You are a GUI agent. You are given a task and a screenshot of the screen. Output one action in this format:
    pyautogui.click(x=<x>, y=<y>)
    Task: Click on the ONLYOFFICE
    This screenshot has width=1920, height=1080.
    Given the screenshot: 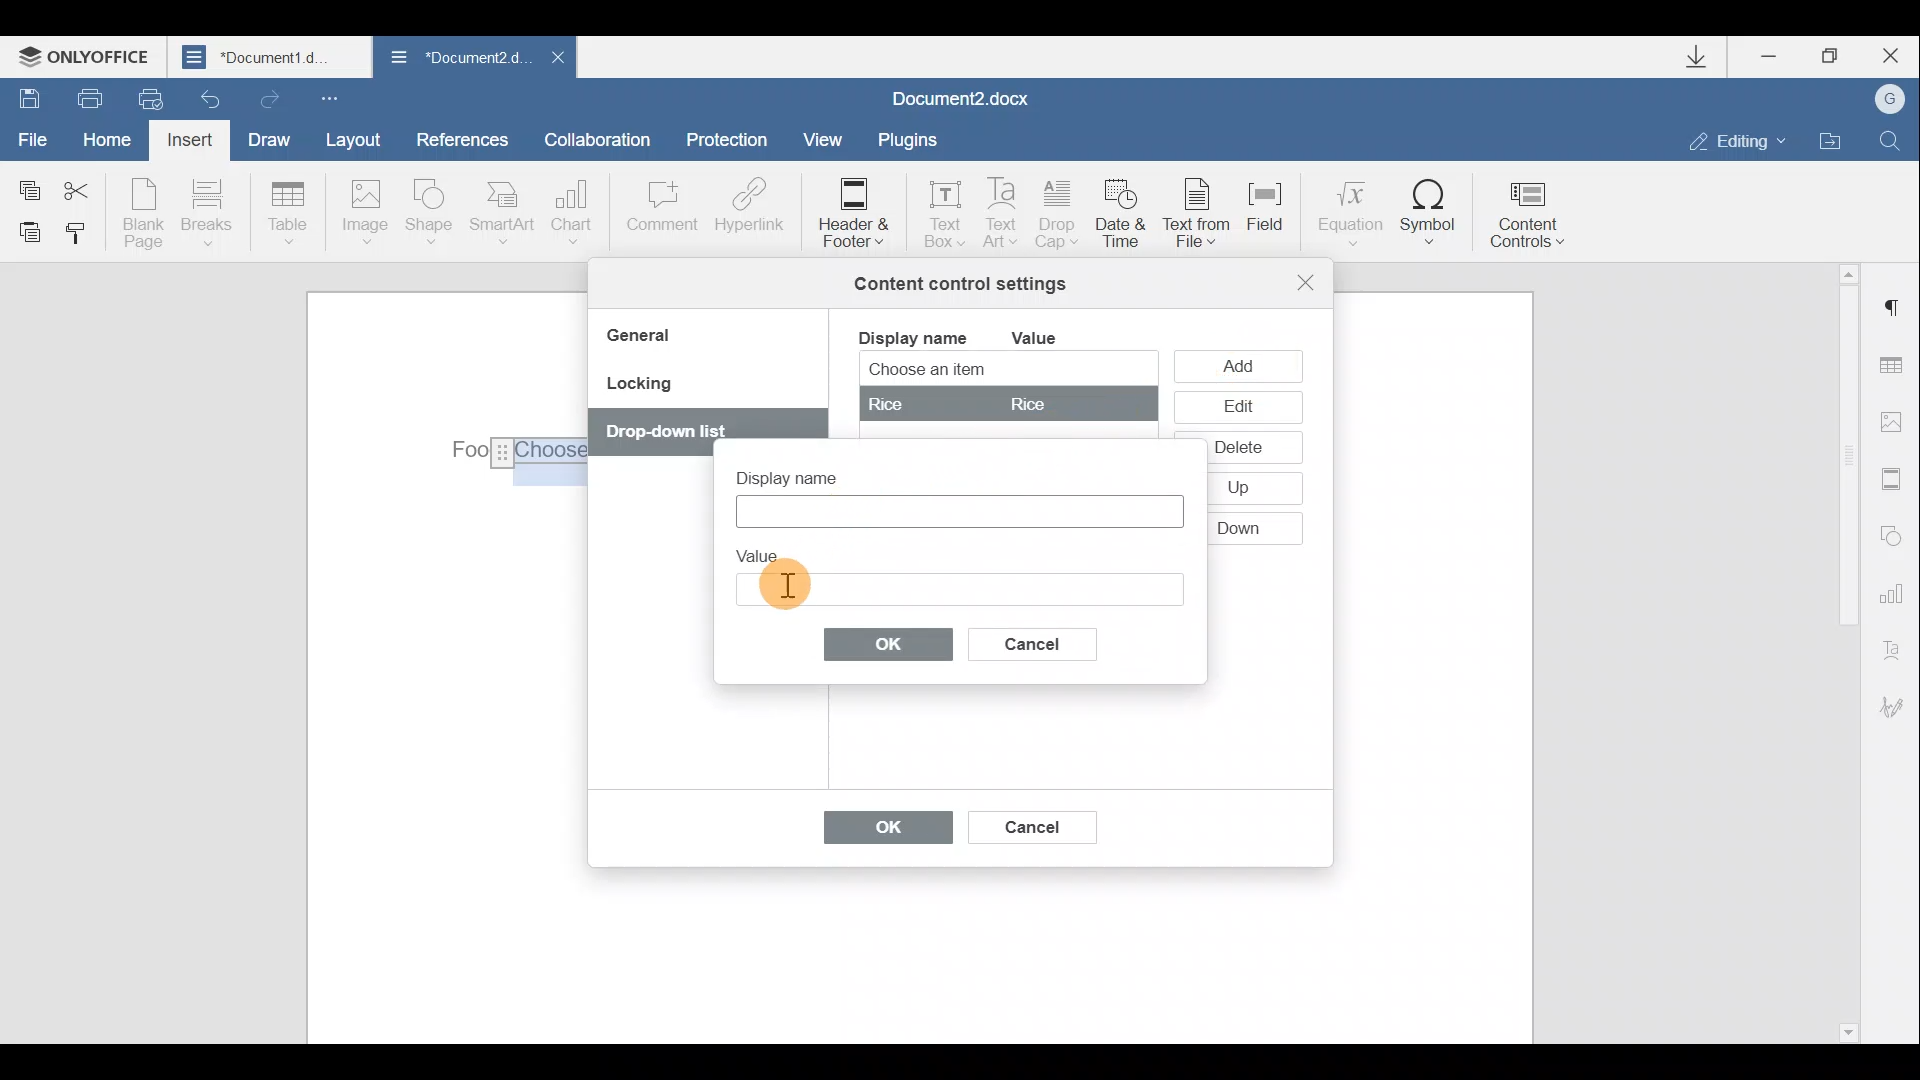 What is the action you would take?
    pyautogui.click(x=88, y=56)
    